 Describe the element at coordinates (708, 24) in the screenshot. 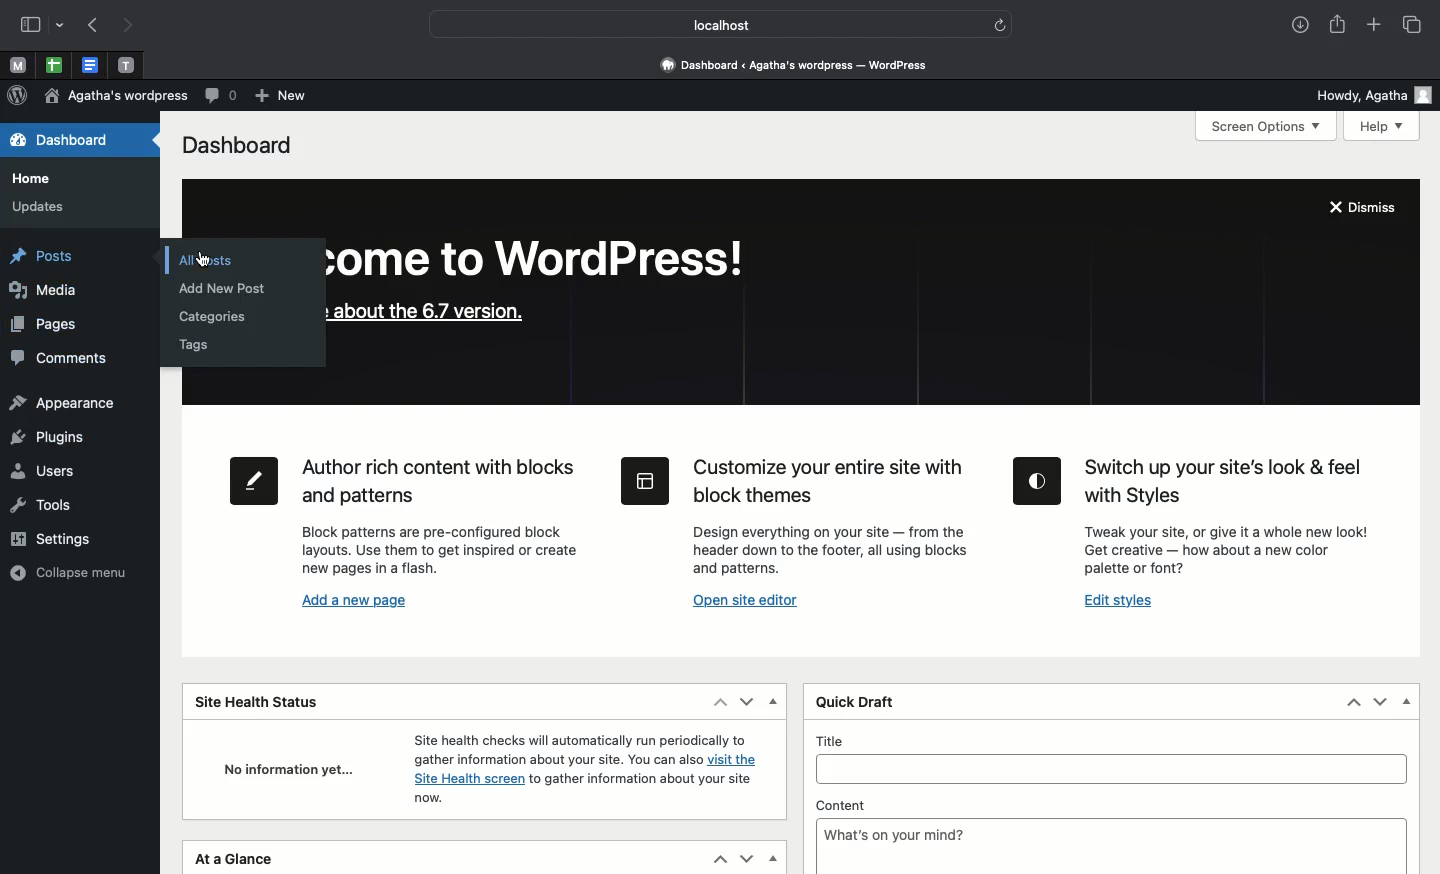

I see `Local host` at that location.